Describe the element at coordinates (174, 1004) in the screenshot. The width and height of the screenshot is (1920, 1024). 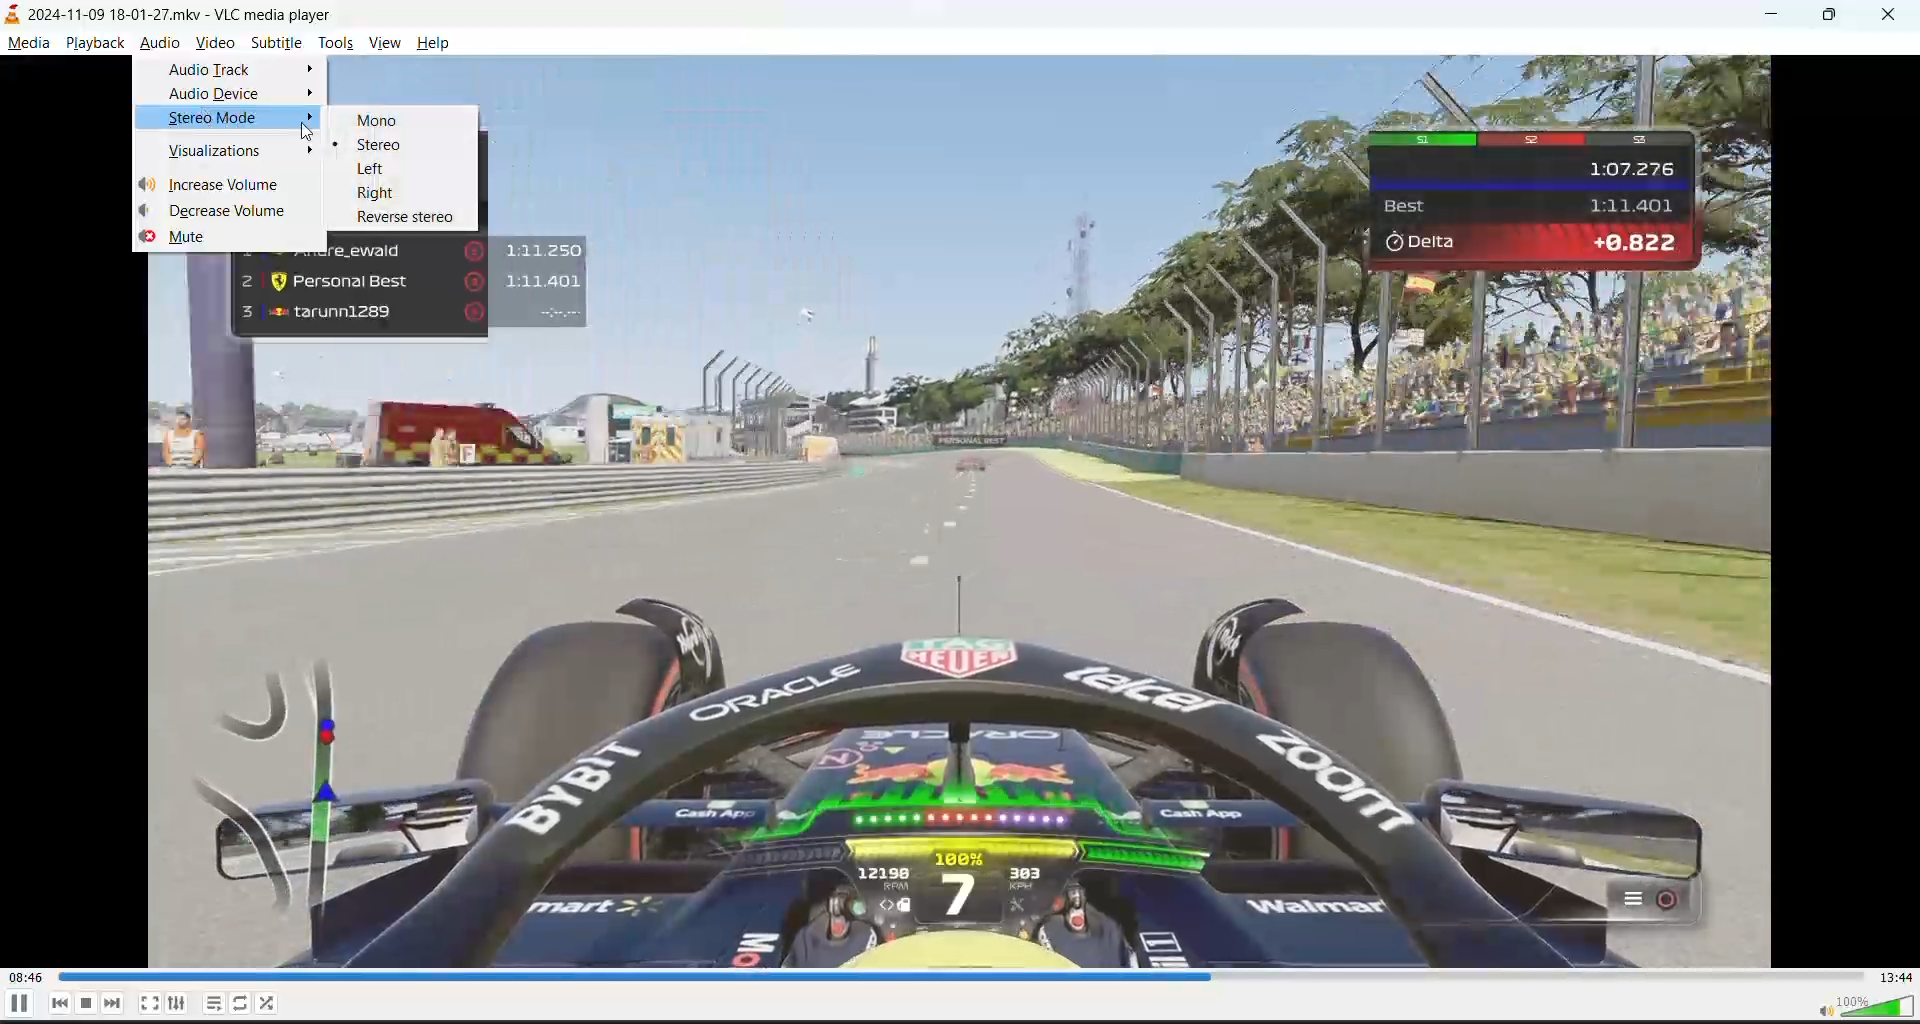
I see `settings` at that location.